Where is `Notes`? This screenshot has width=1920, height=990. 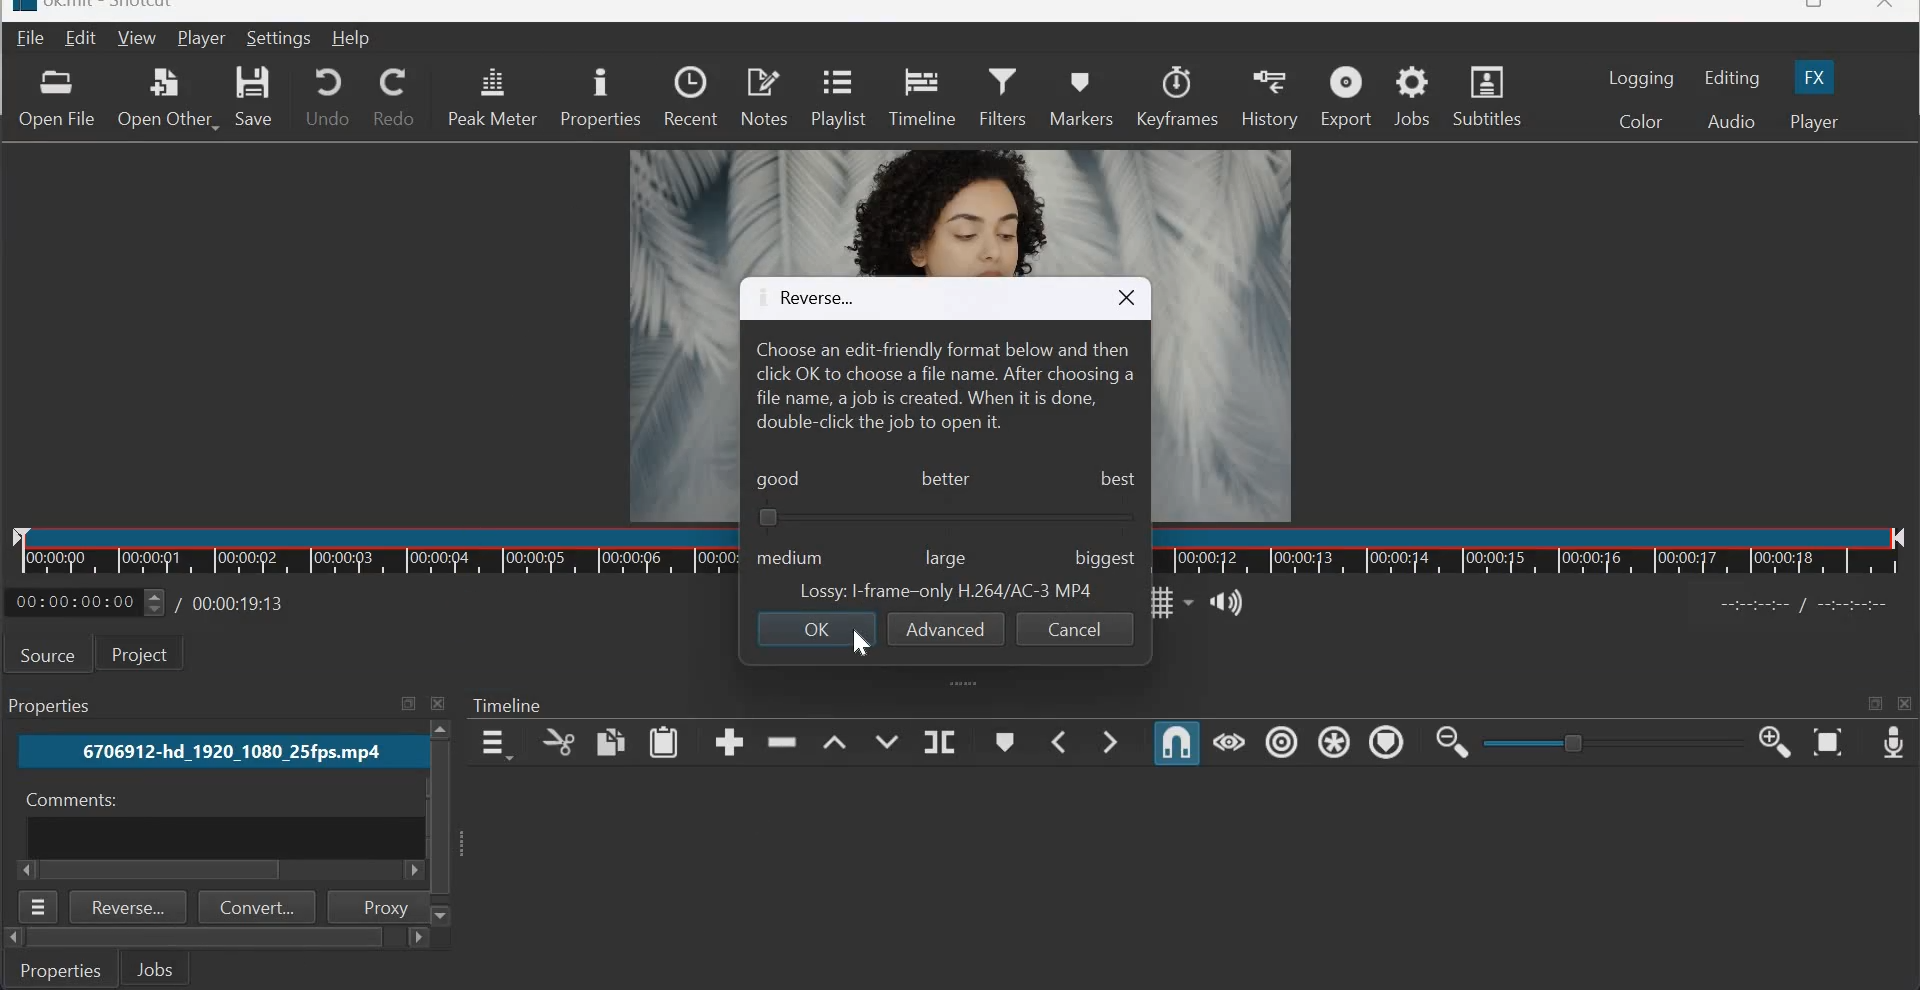 Notes is located at coordinates (765, 97).